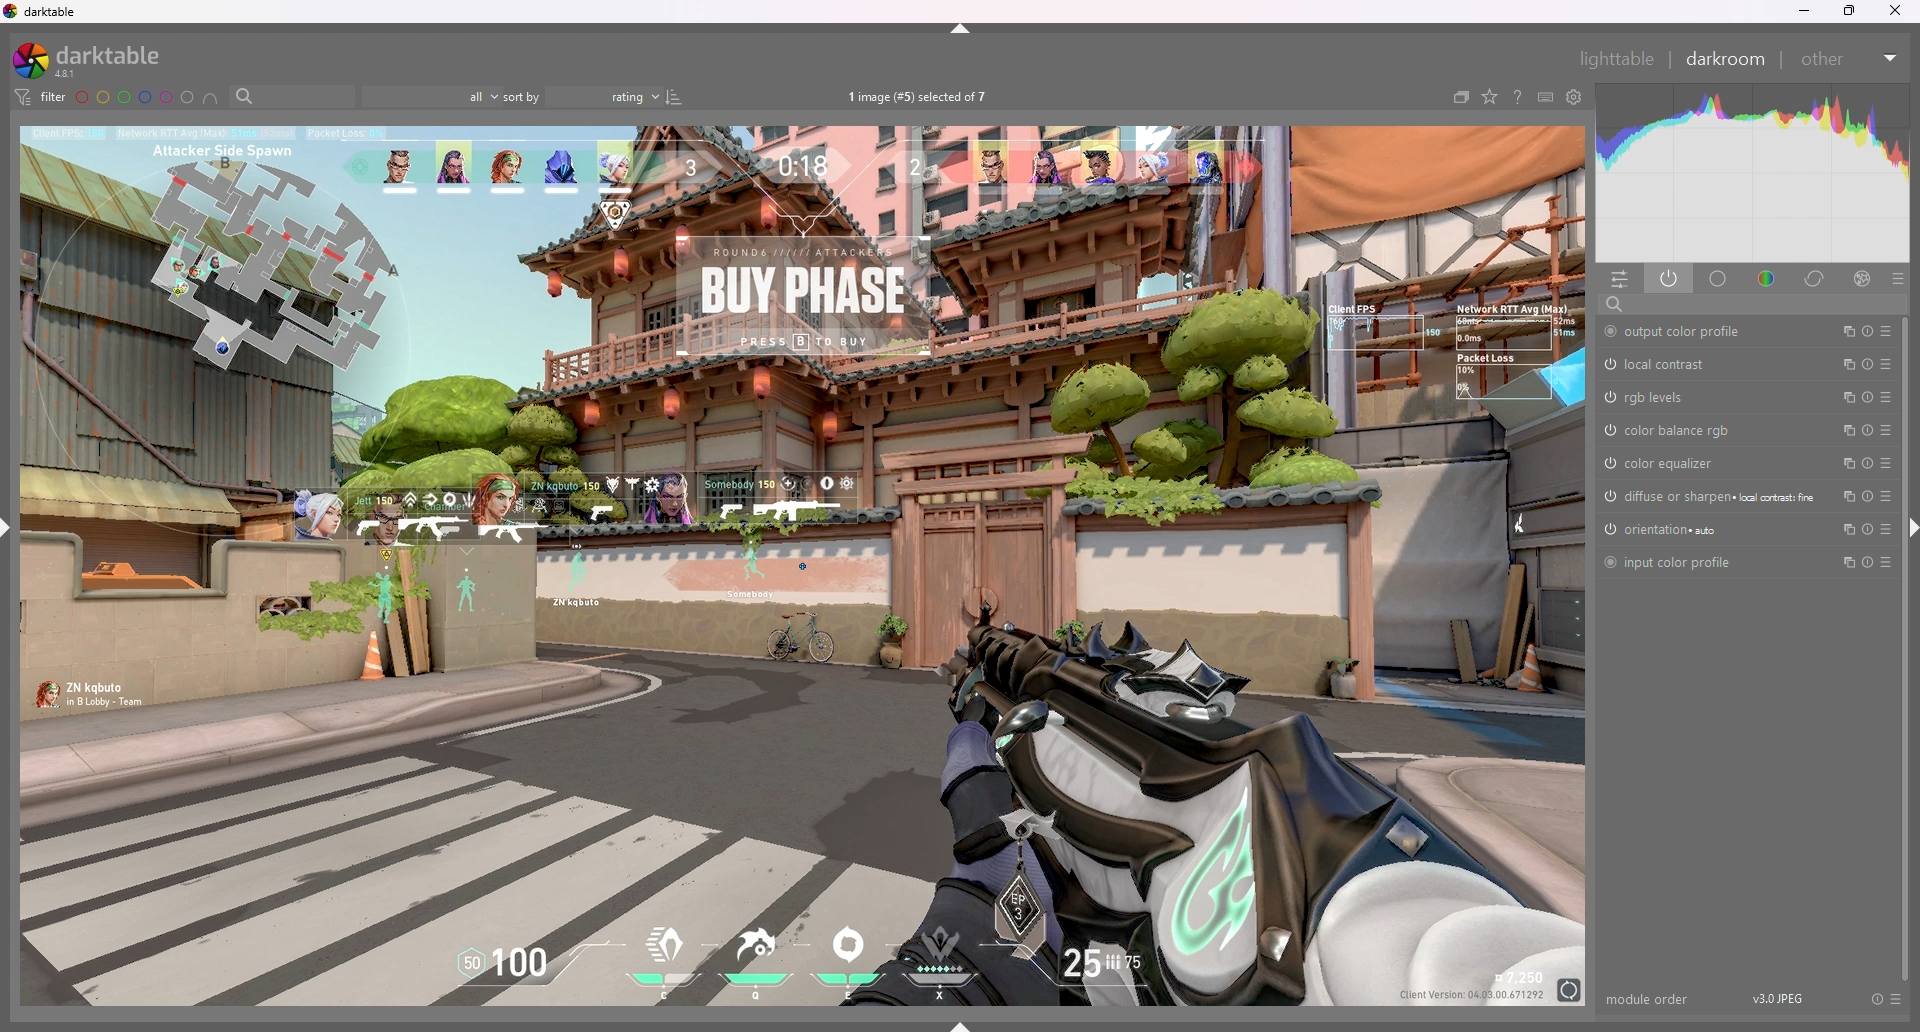  I want to click on module order, so click(1650, 999).